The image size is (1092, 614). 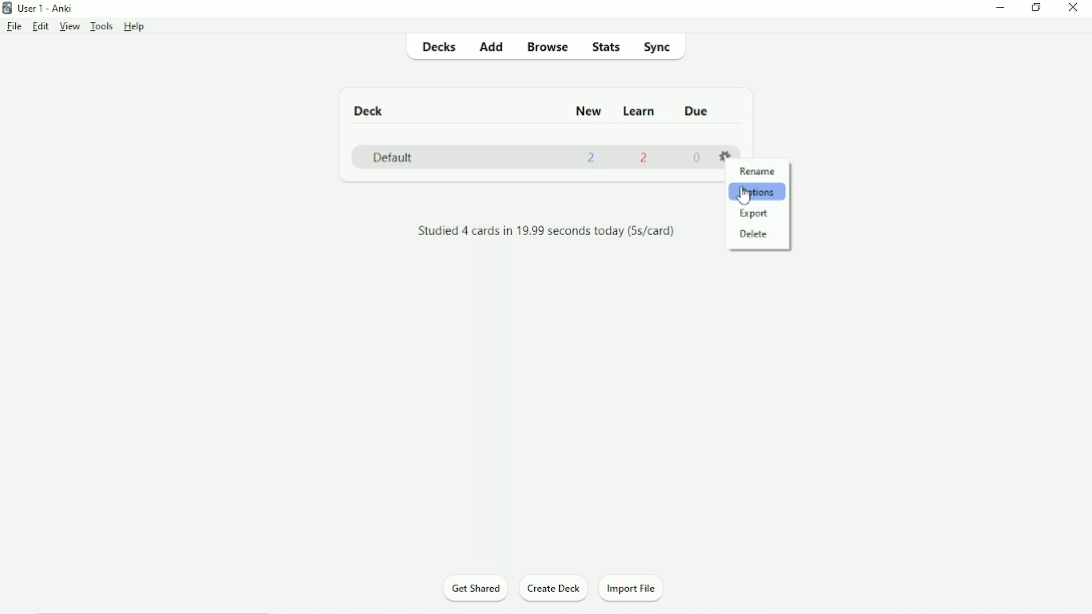 I want to click on Import File, so click(x=638, y=589).